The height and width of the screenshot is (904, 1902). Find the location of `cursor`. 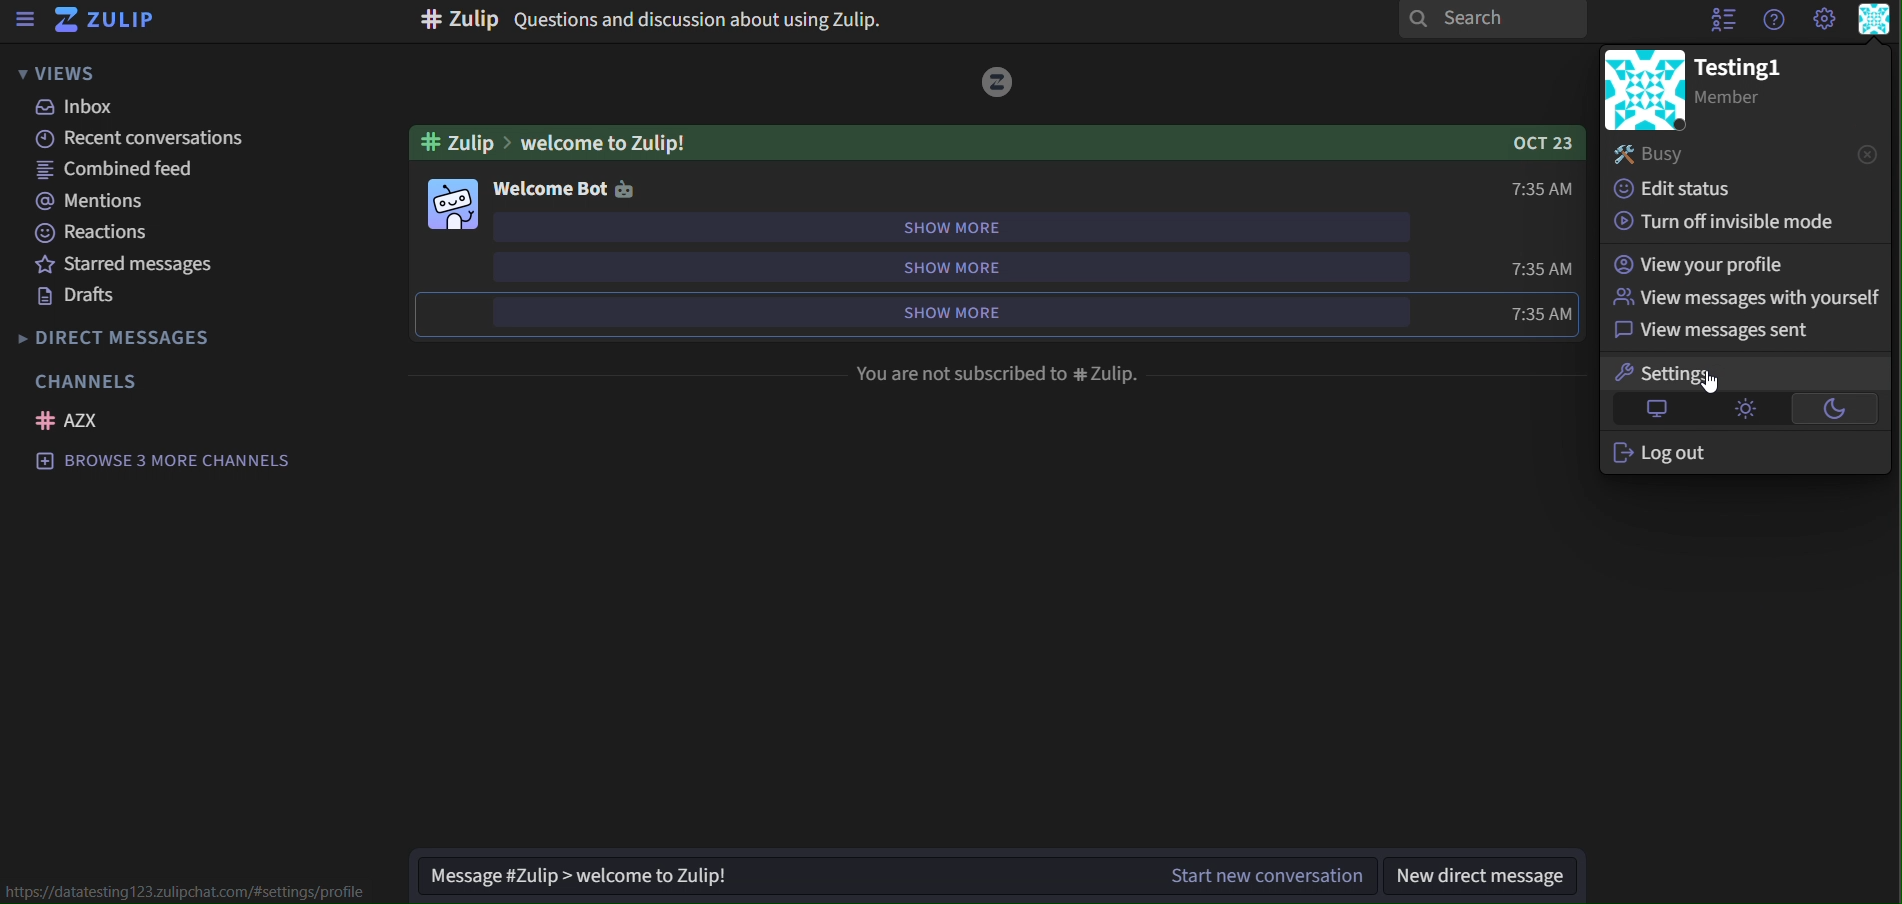

cursor is located at coordinates (1713, 383).